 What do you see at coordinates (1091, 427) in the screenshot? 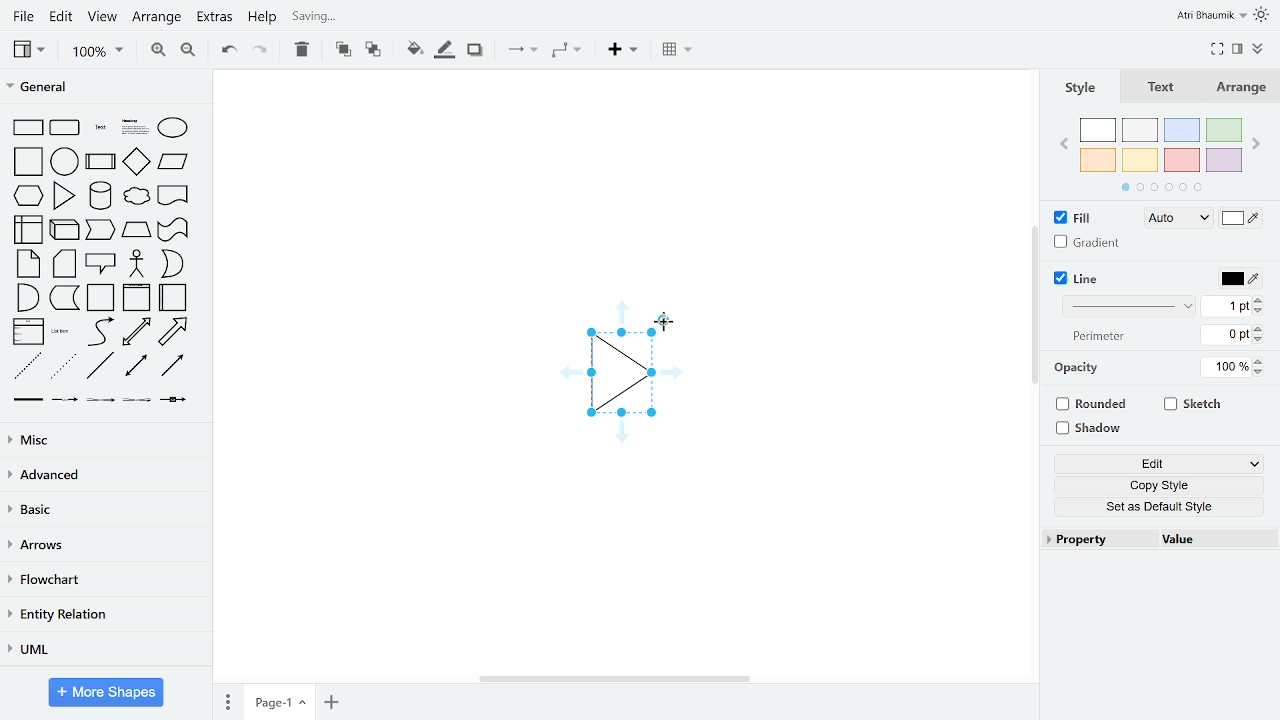
I see `shadow` at bounding box center [1091, 427].